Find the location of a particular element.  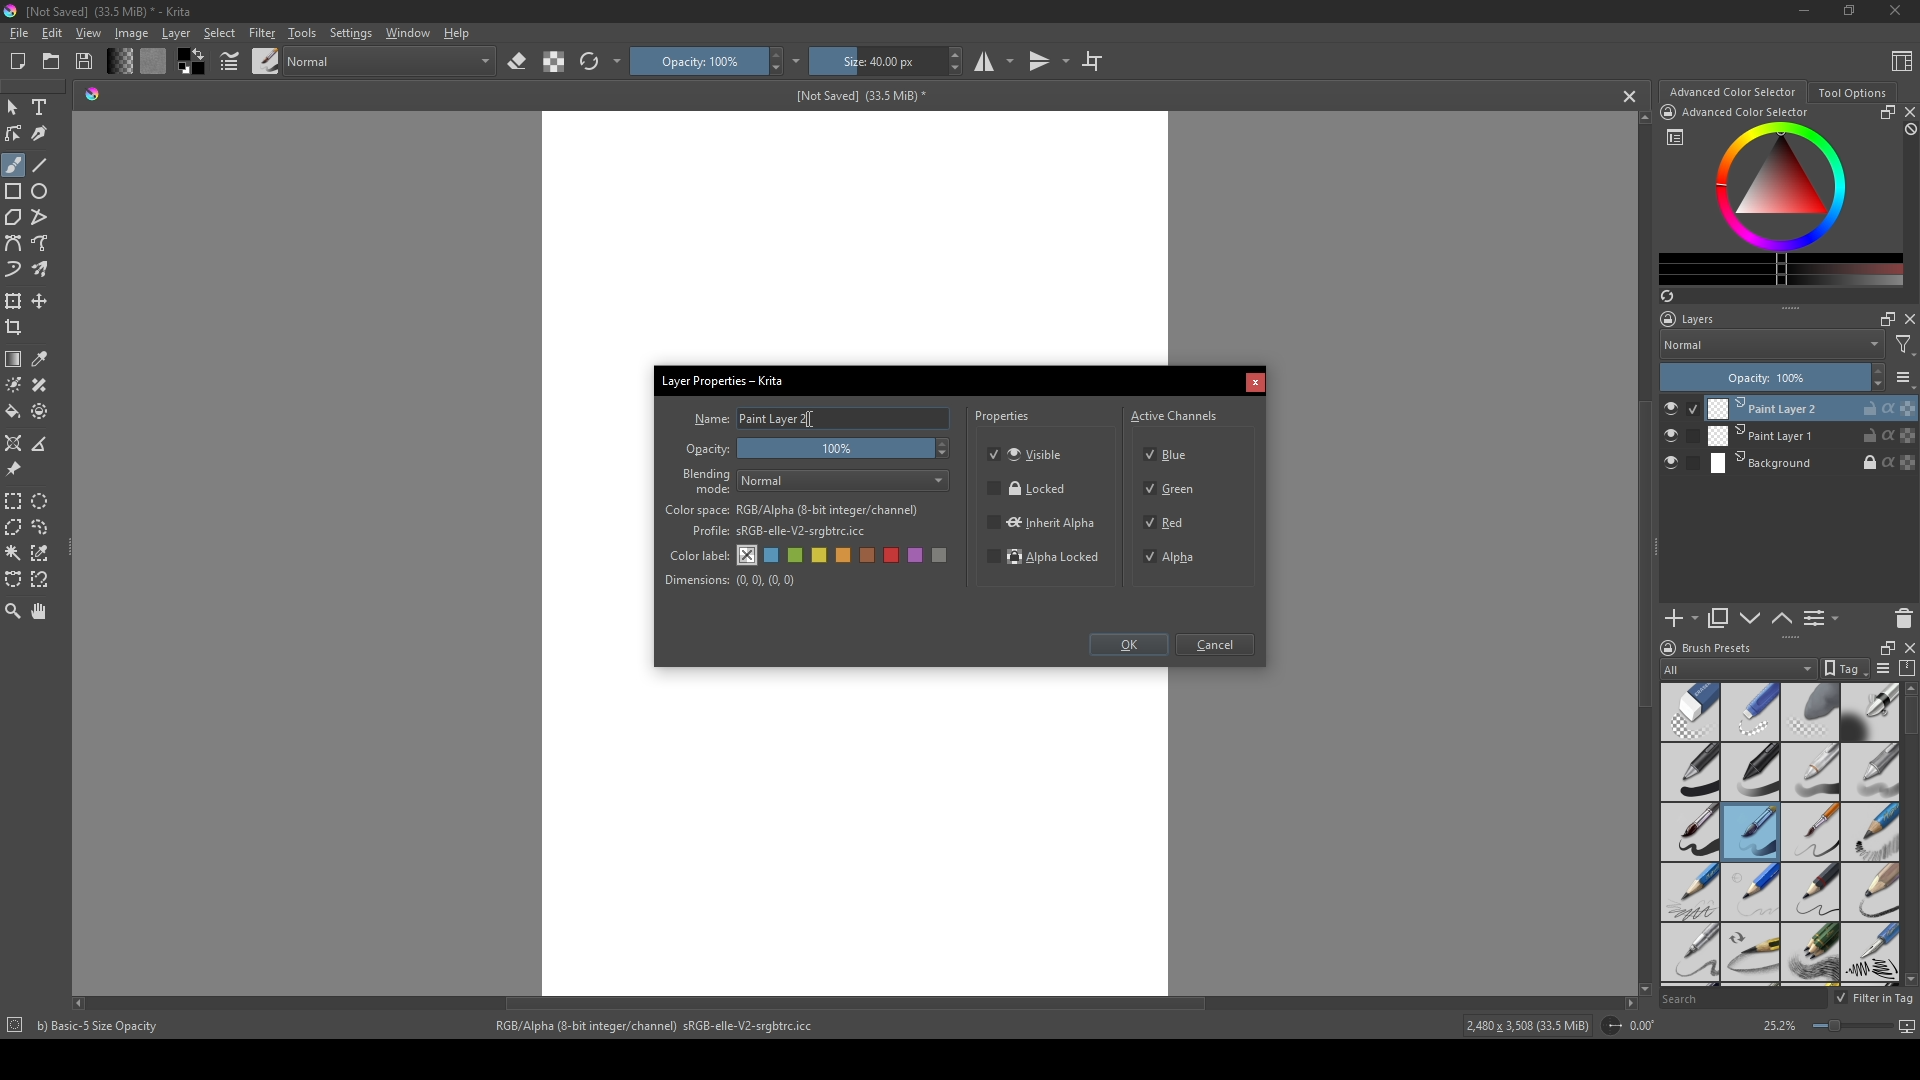

cancel is located at coordinates (1631, 96).